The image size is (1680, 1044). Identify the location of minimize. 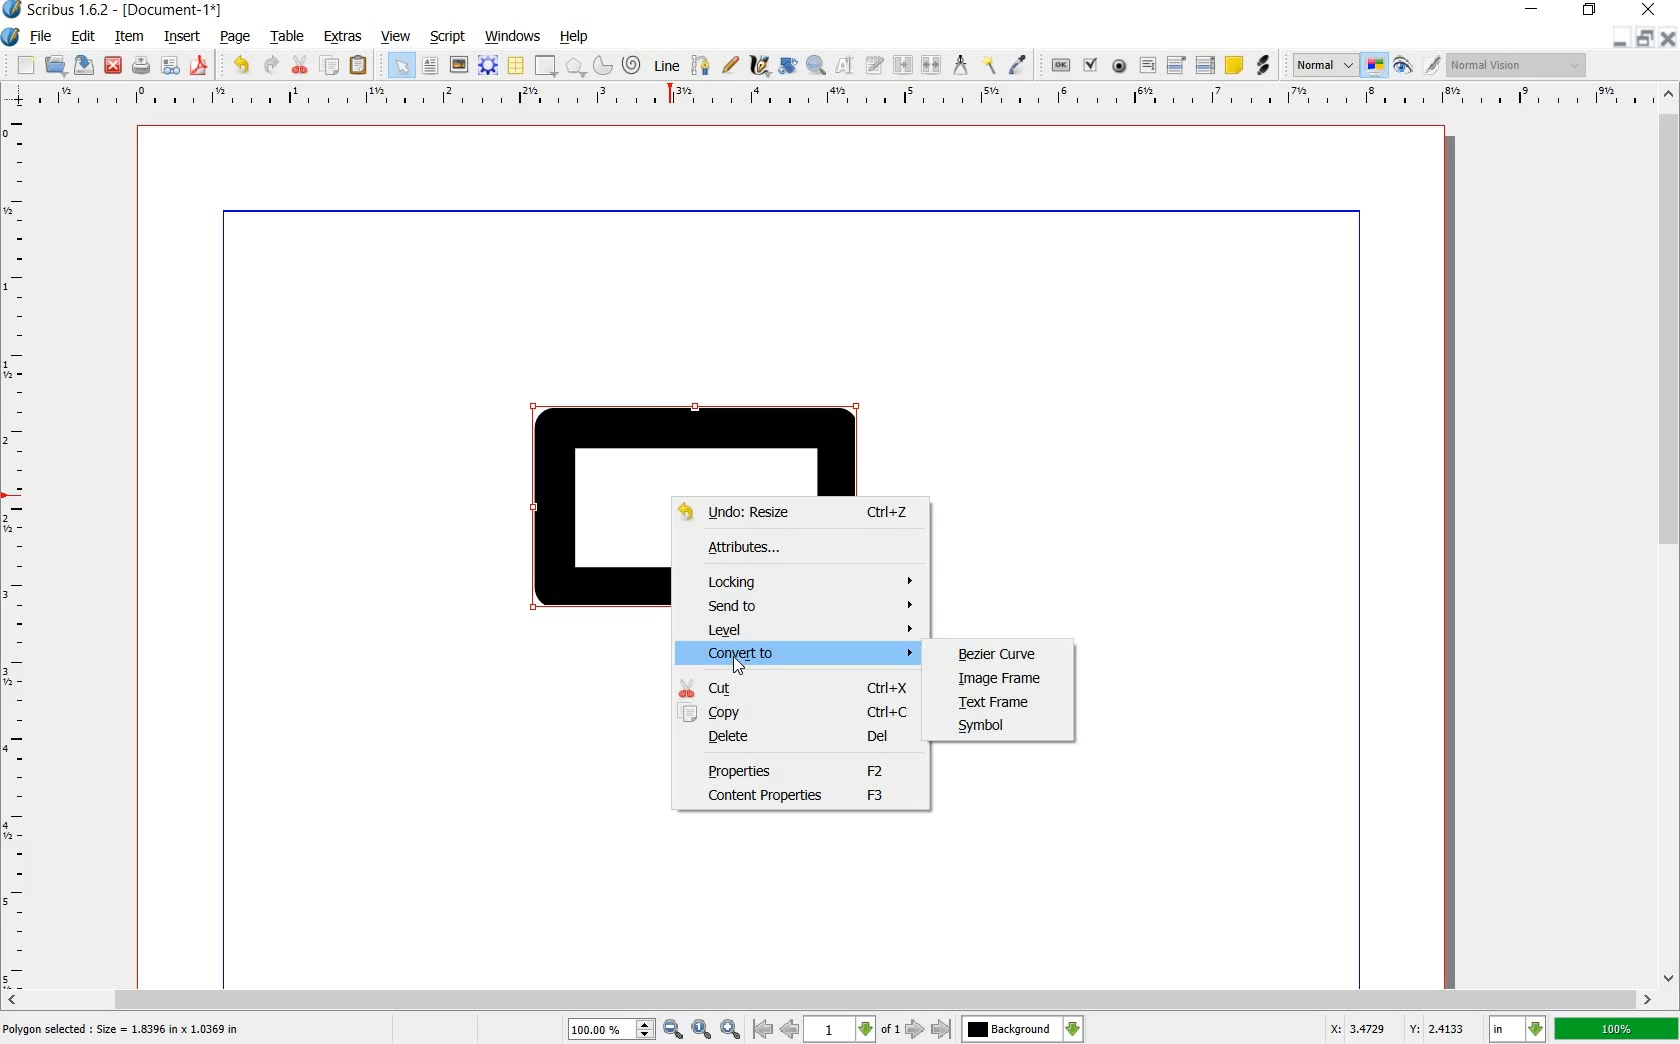
(1618, 38).